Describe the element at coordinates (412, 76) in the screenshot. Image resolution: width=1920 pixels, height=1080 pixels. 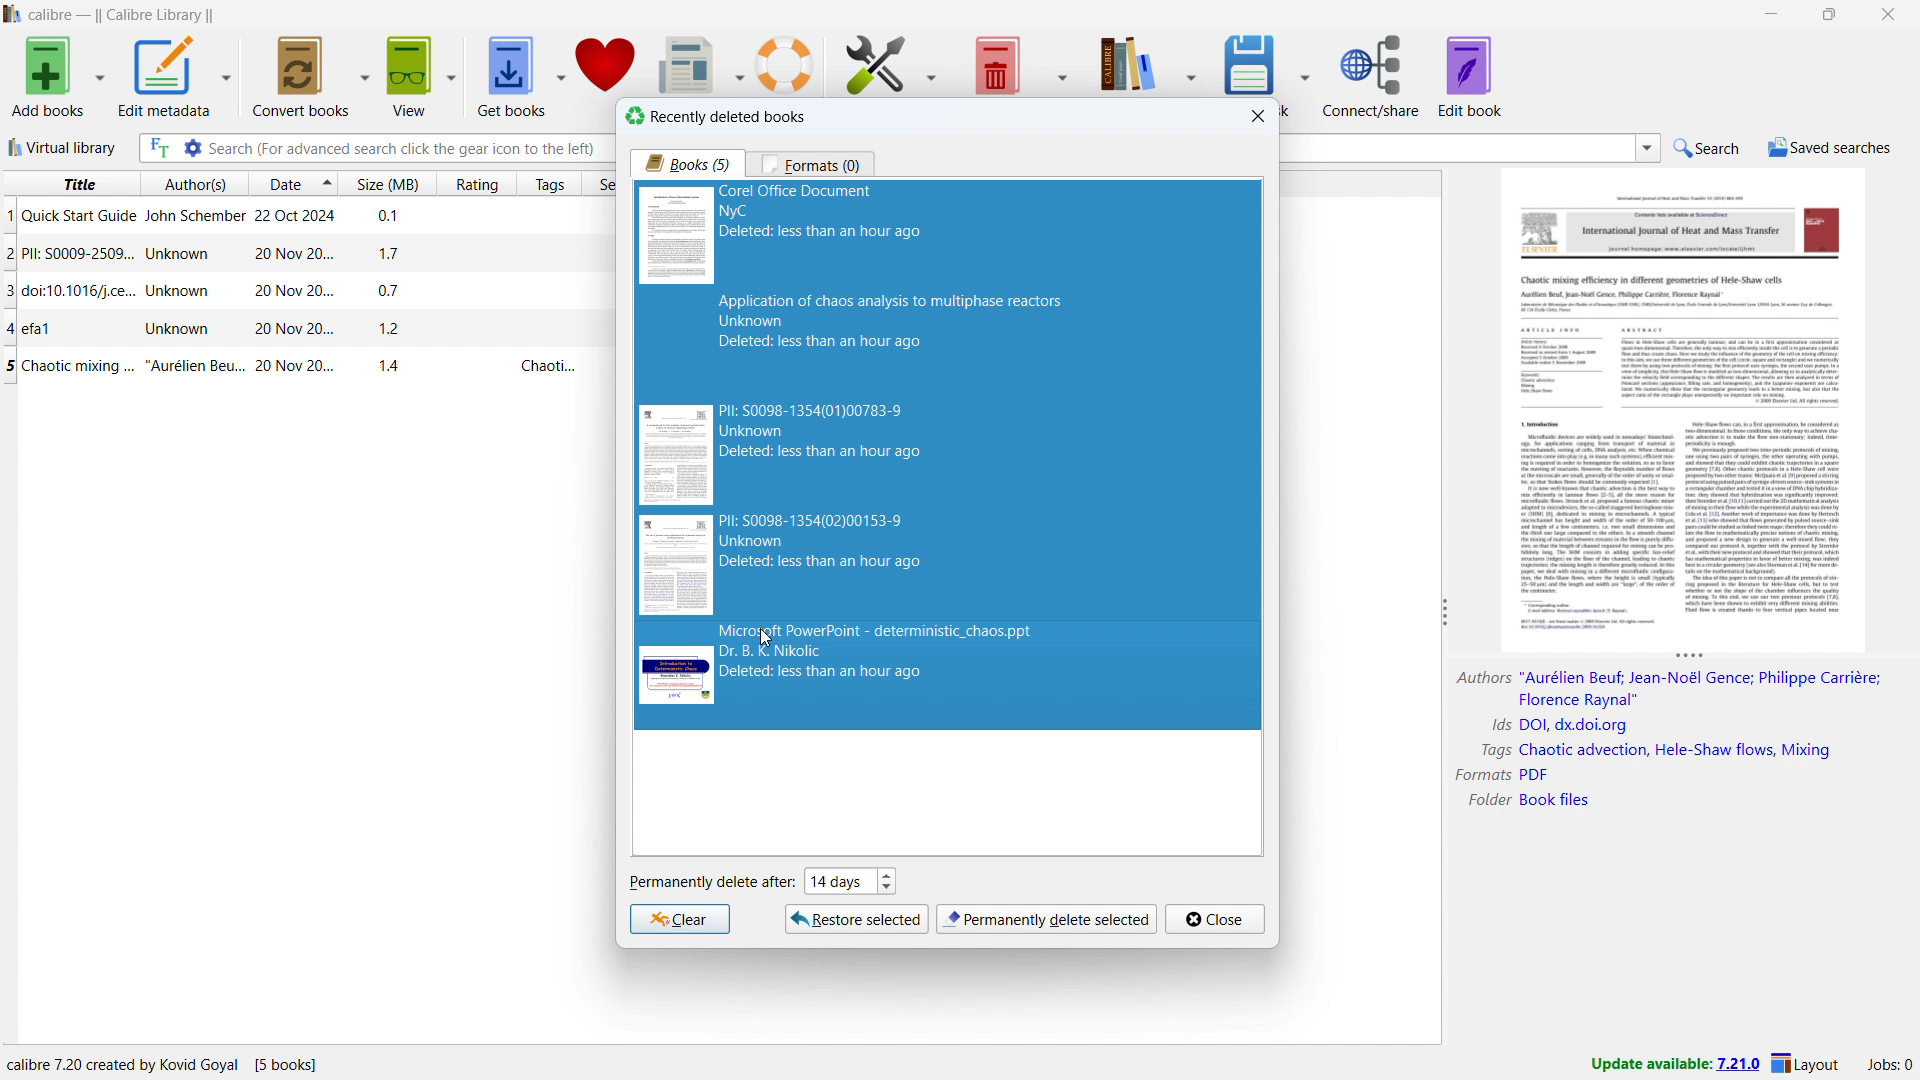
I see `view` at that location.